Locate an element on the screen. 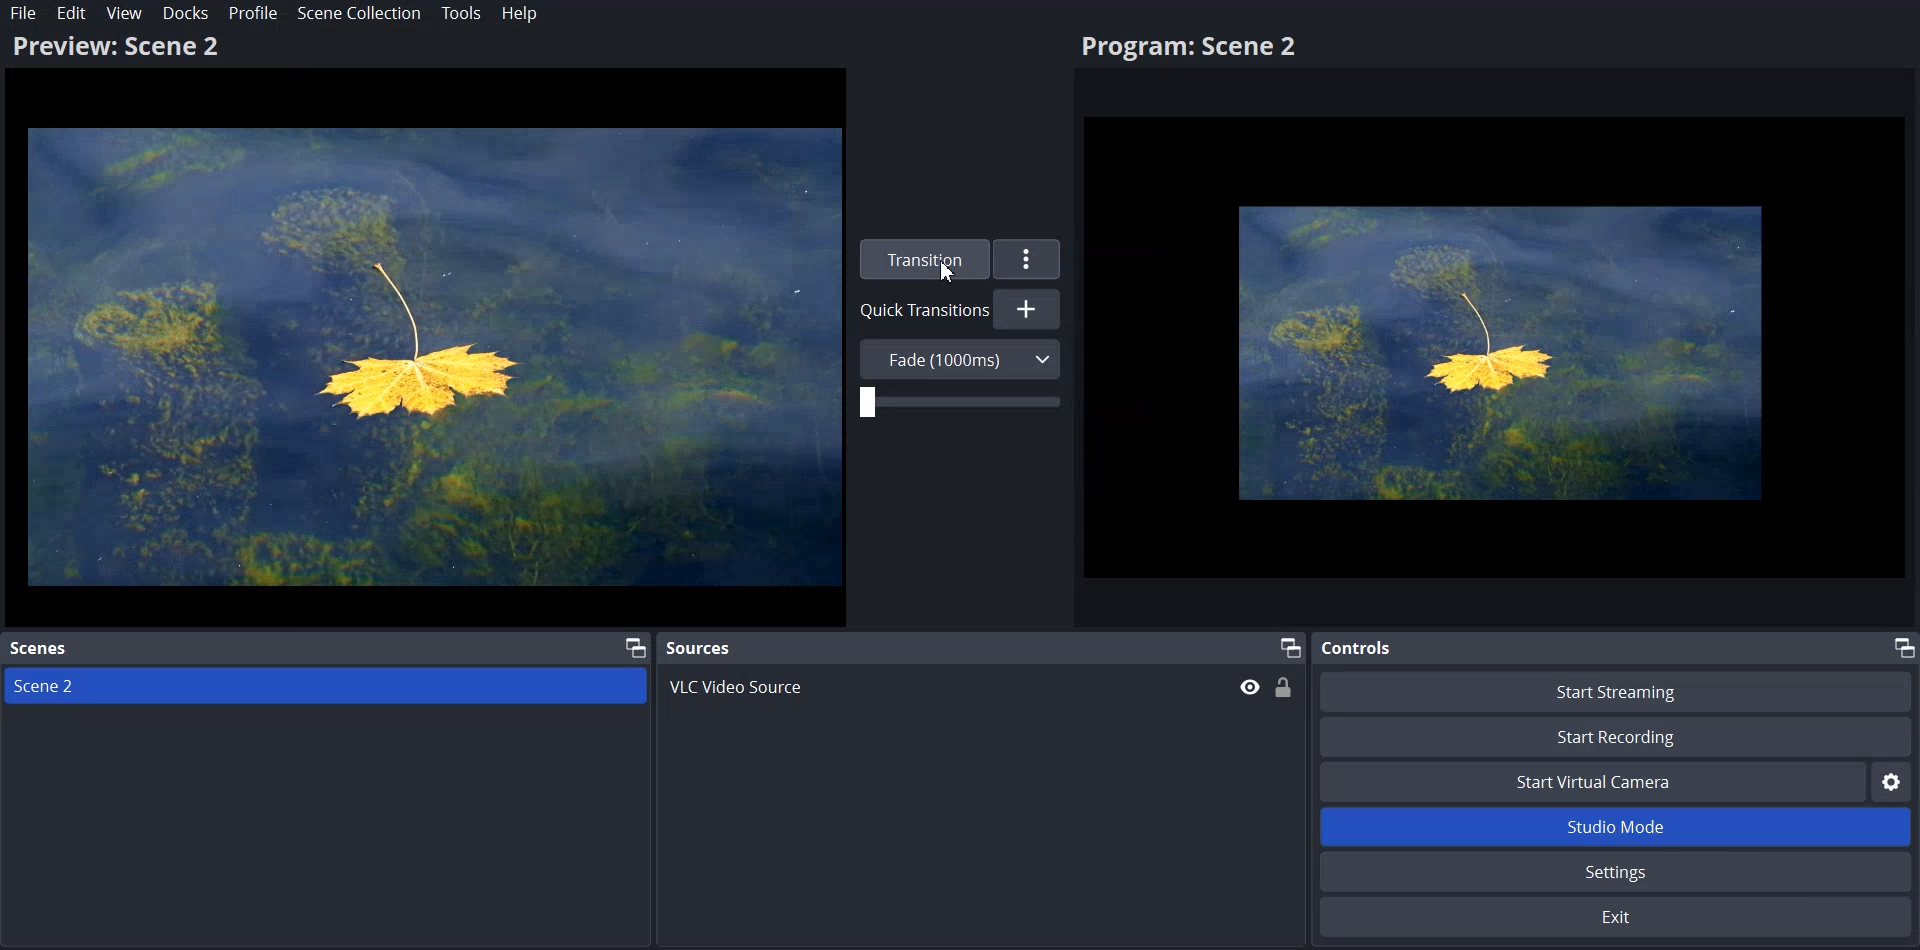  Maximize is located at coordinates (1291, 647).